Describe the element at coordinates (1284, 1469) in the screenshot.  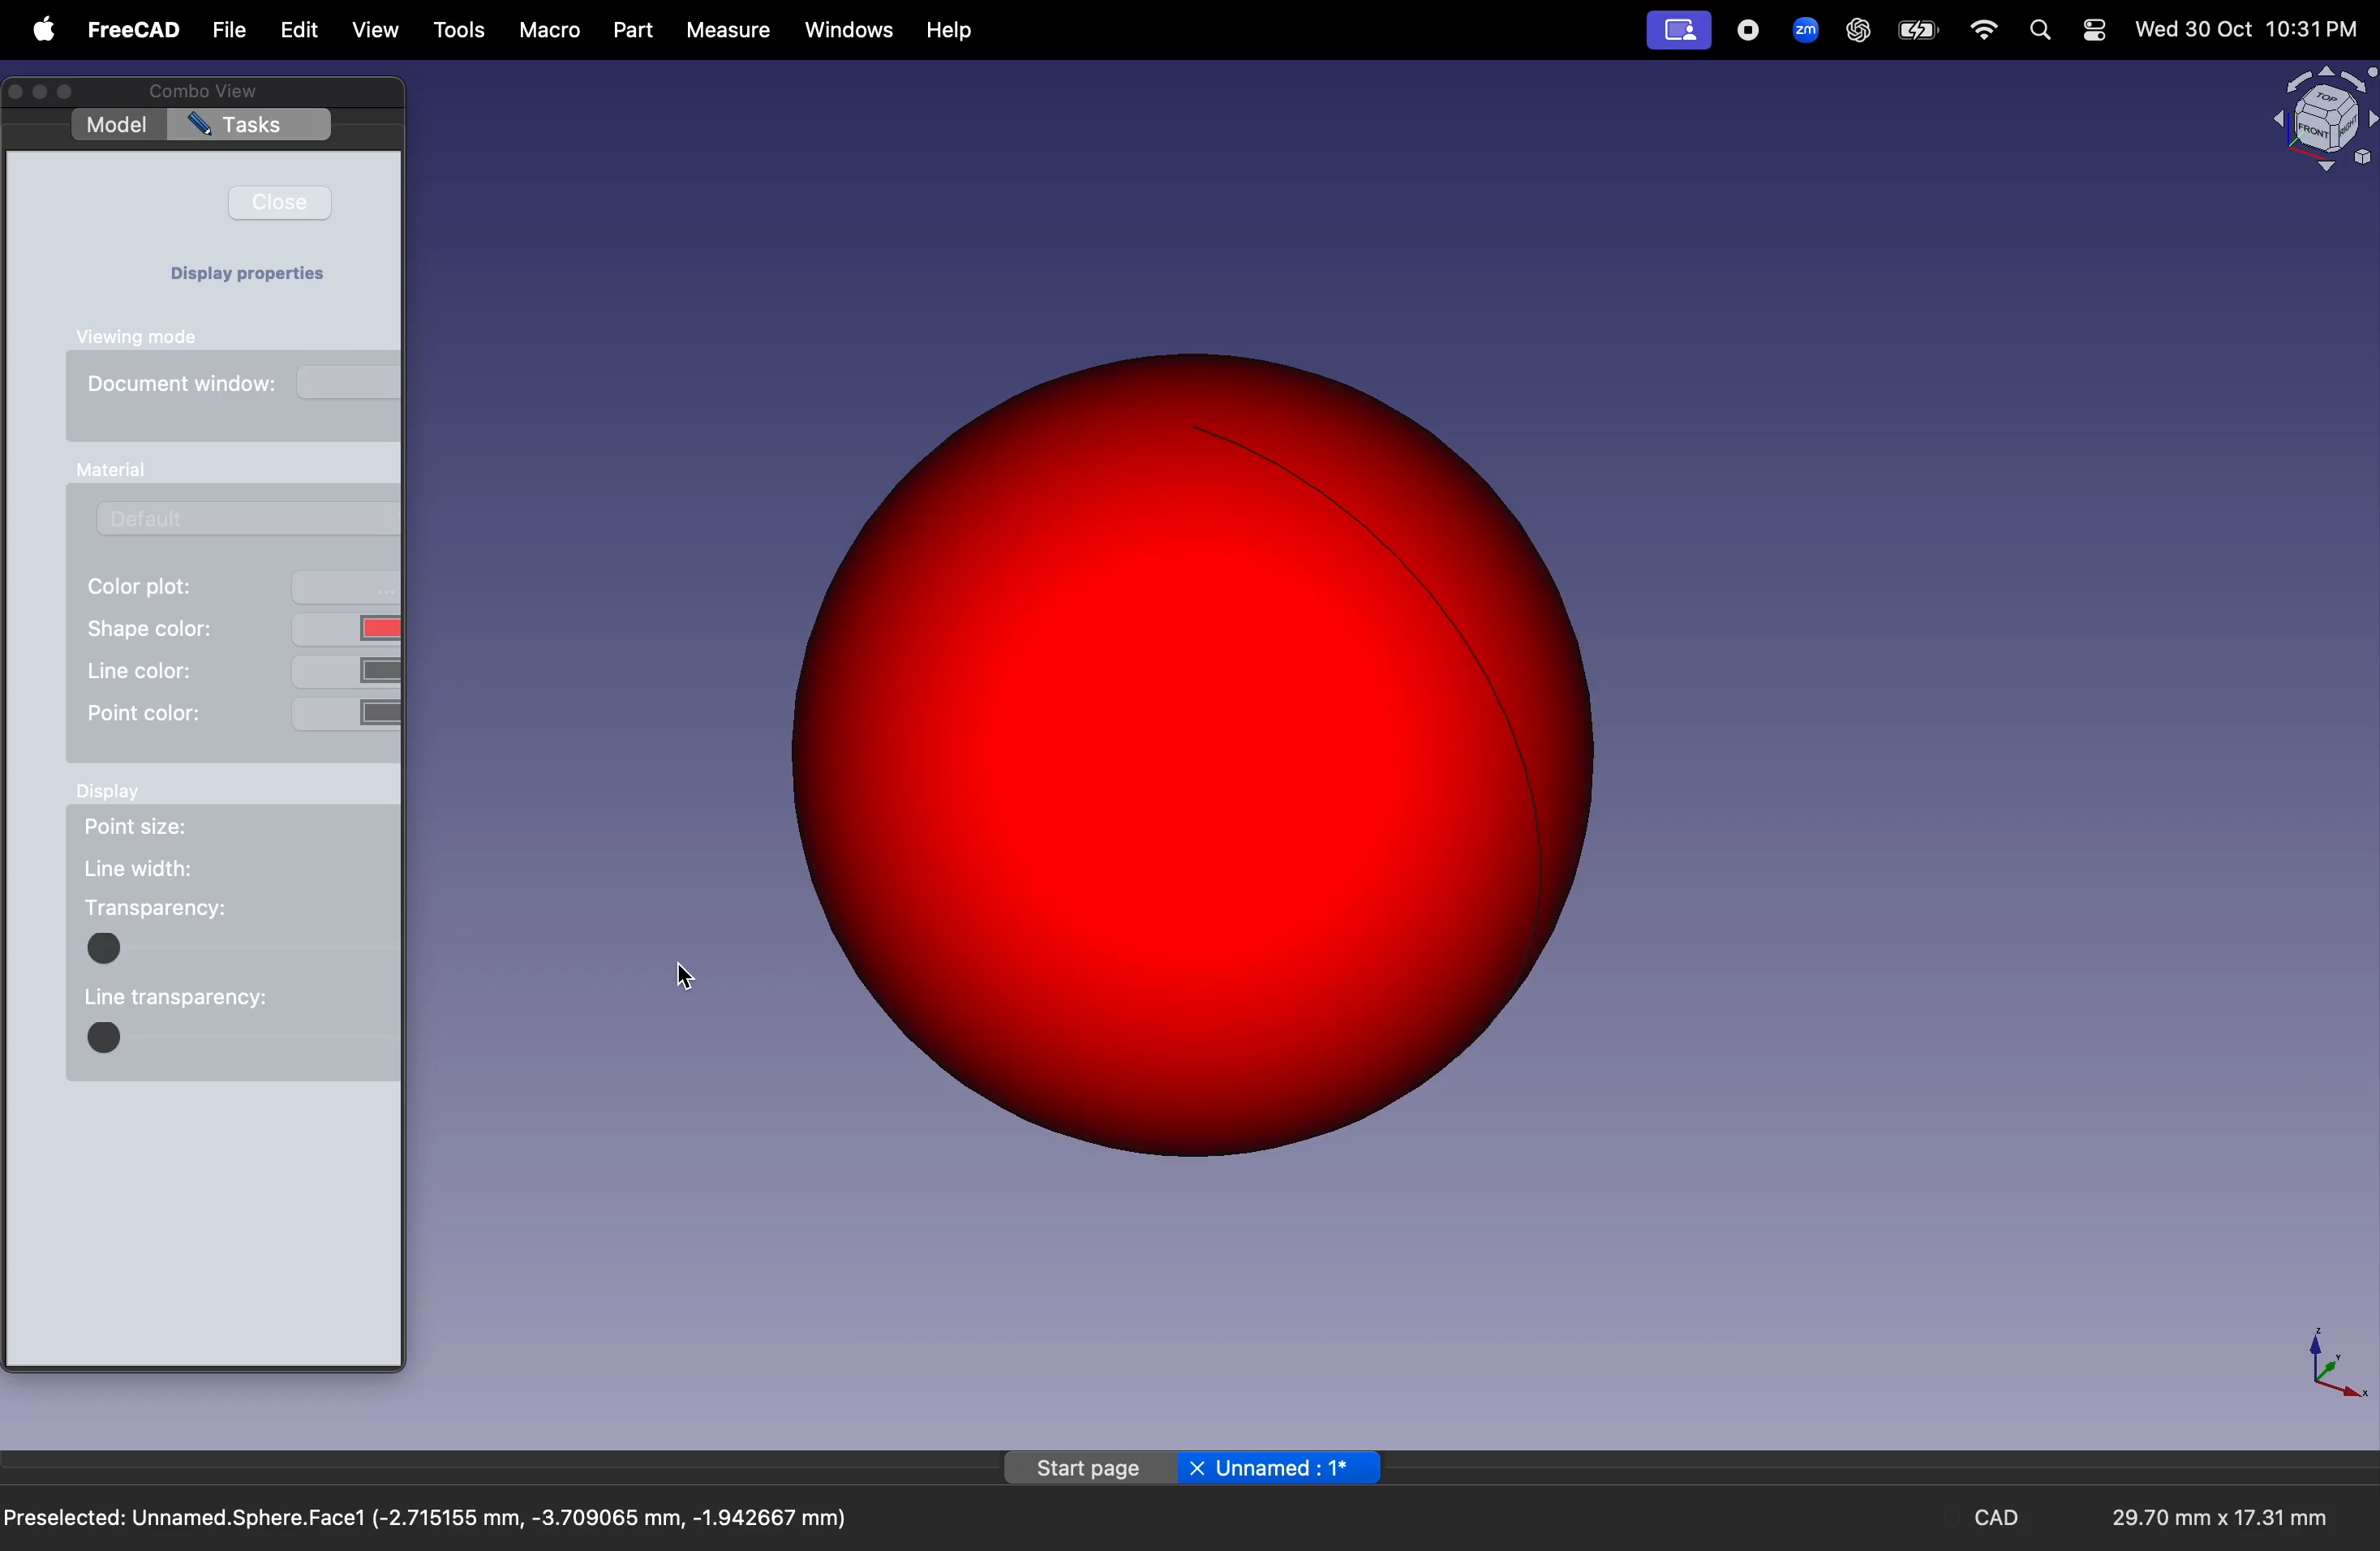
I see `unnamed` at that location.